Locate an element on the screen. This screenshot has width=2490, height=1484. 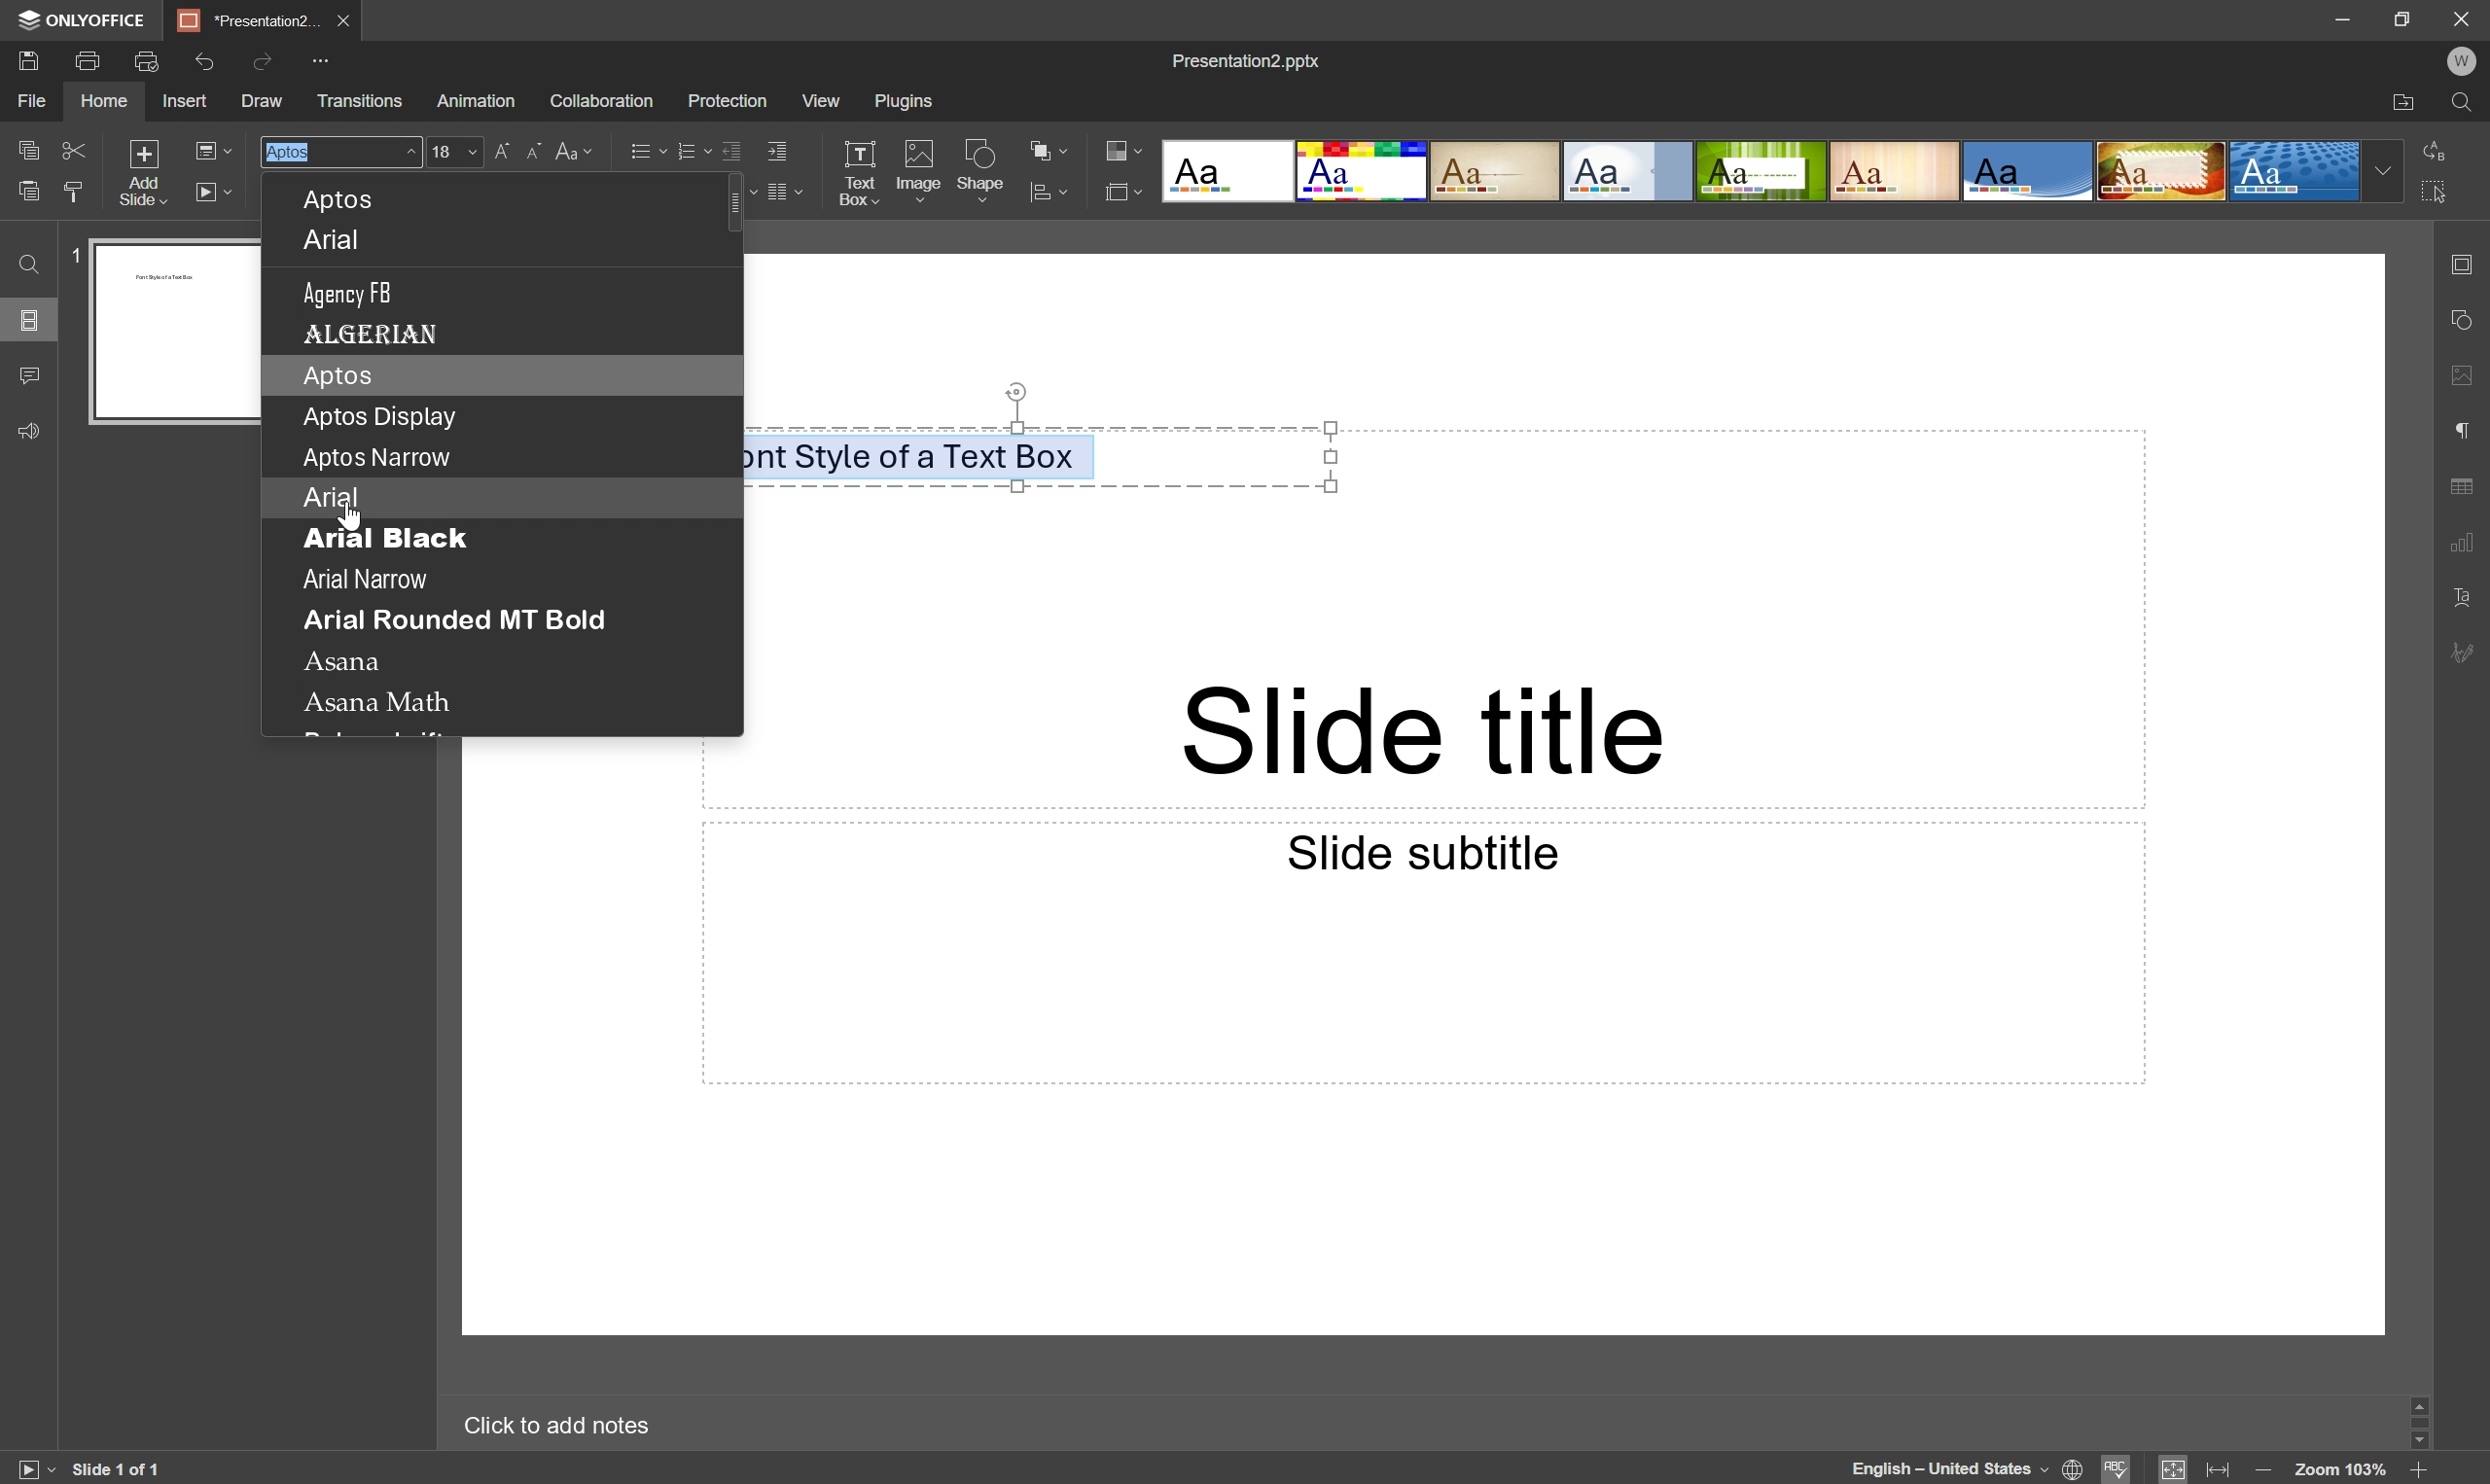
Aptos is located at coordinates (343, 200).